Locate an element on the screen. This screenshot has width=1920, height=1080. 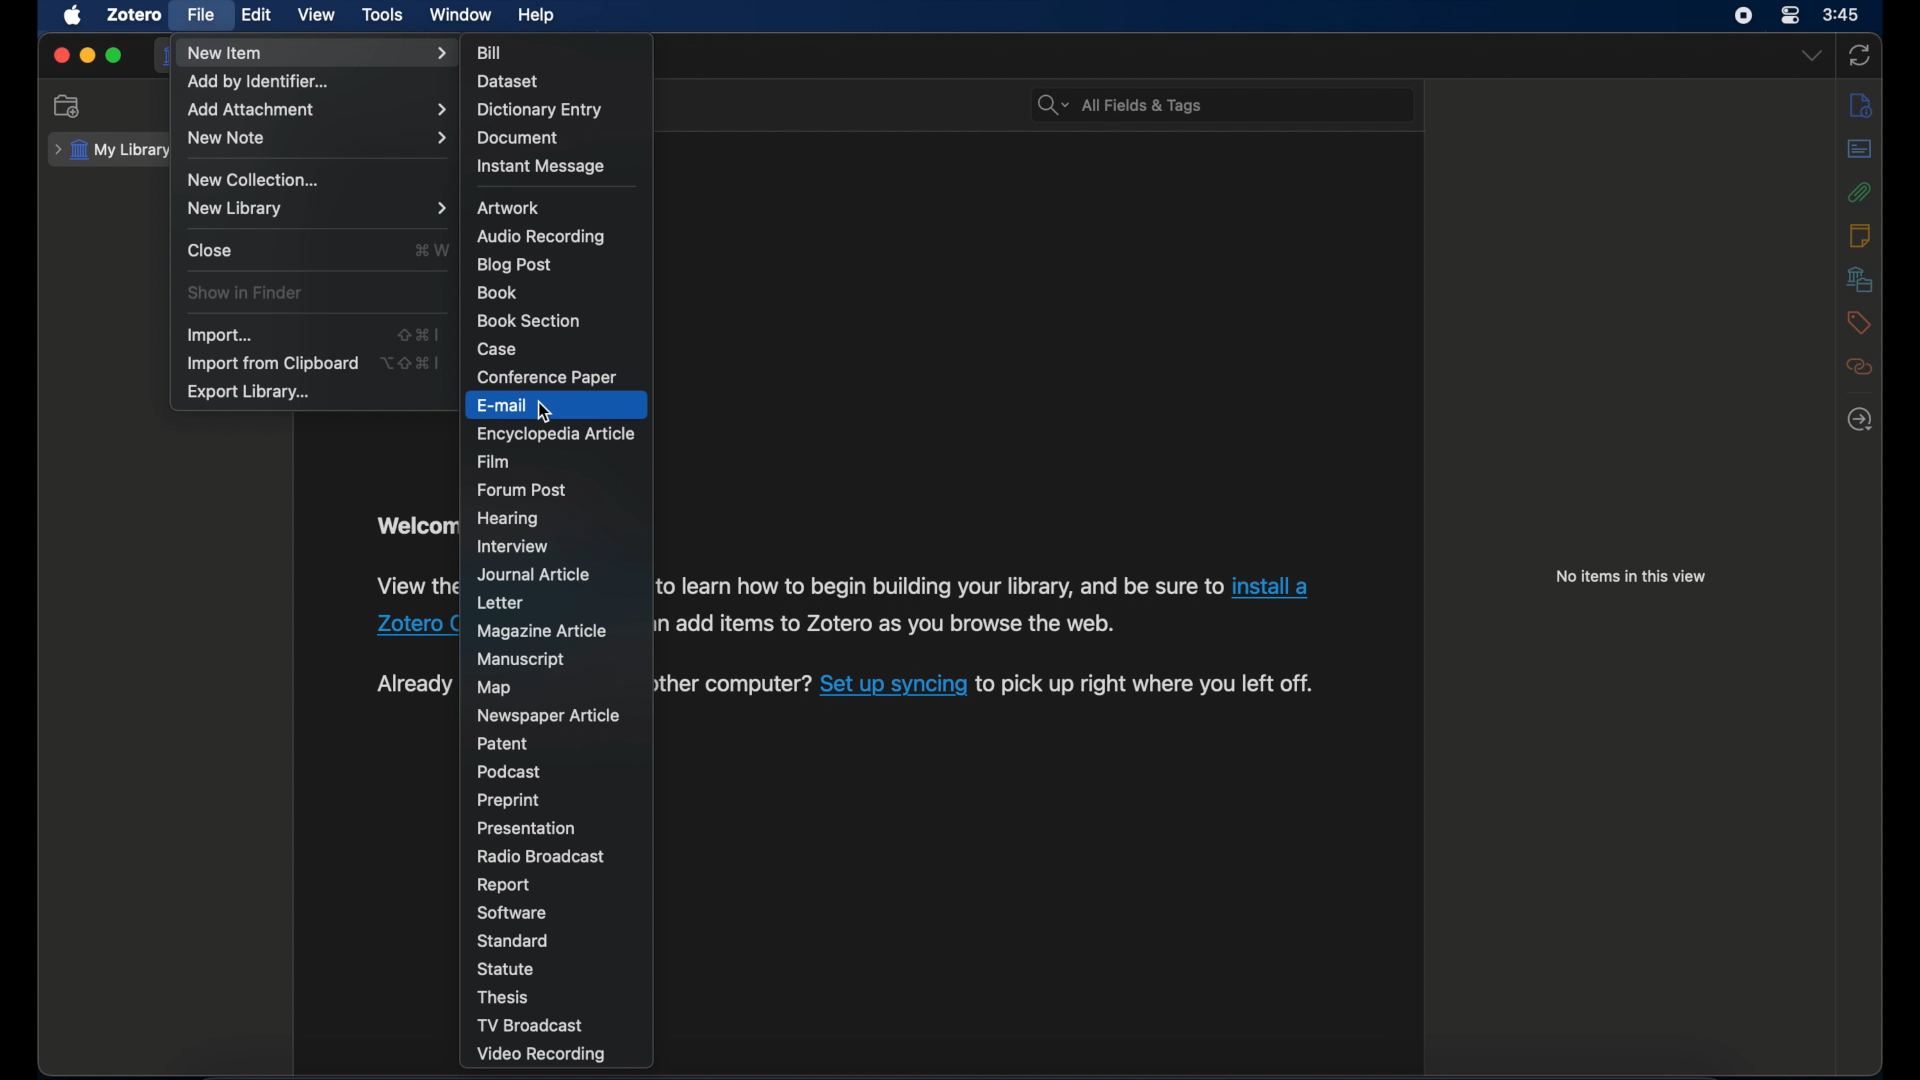
view is located at coordinates (317, 15).